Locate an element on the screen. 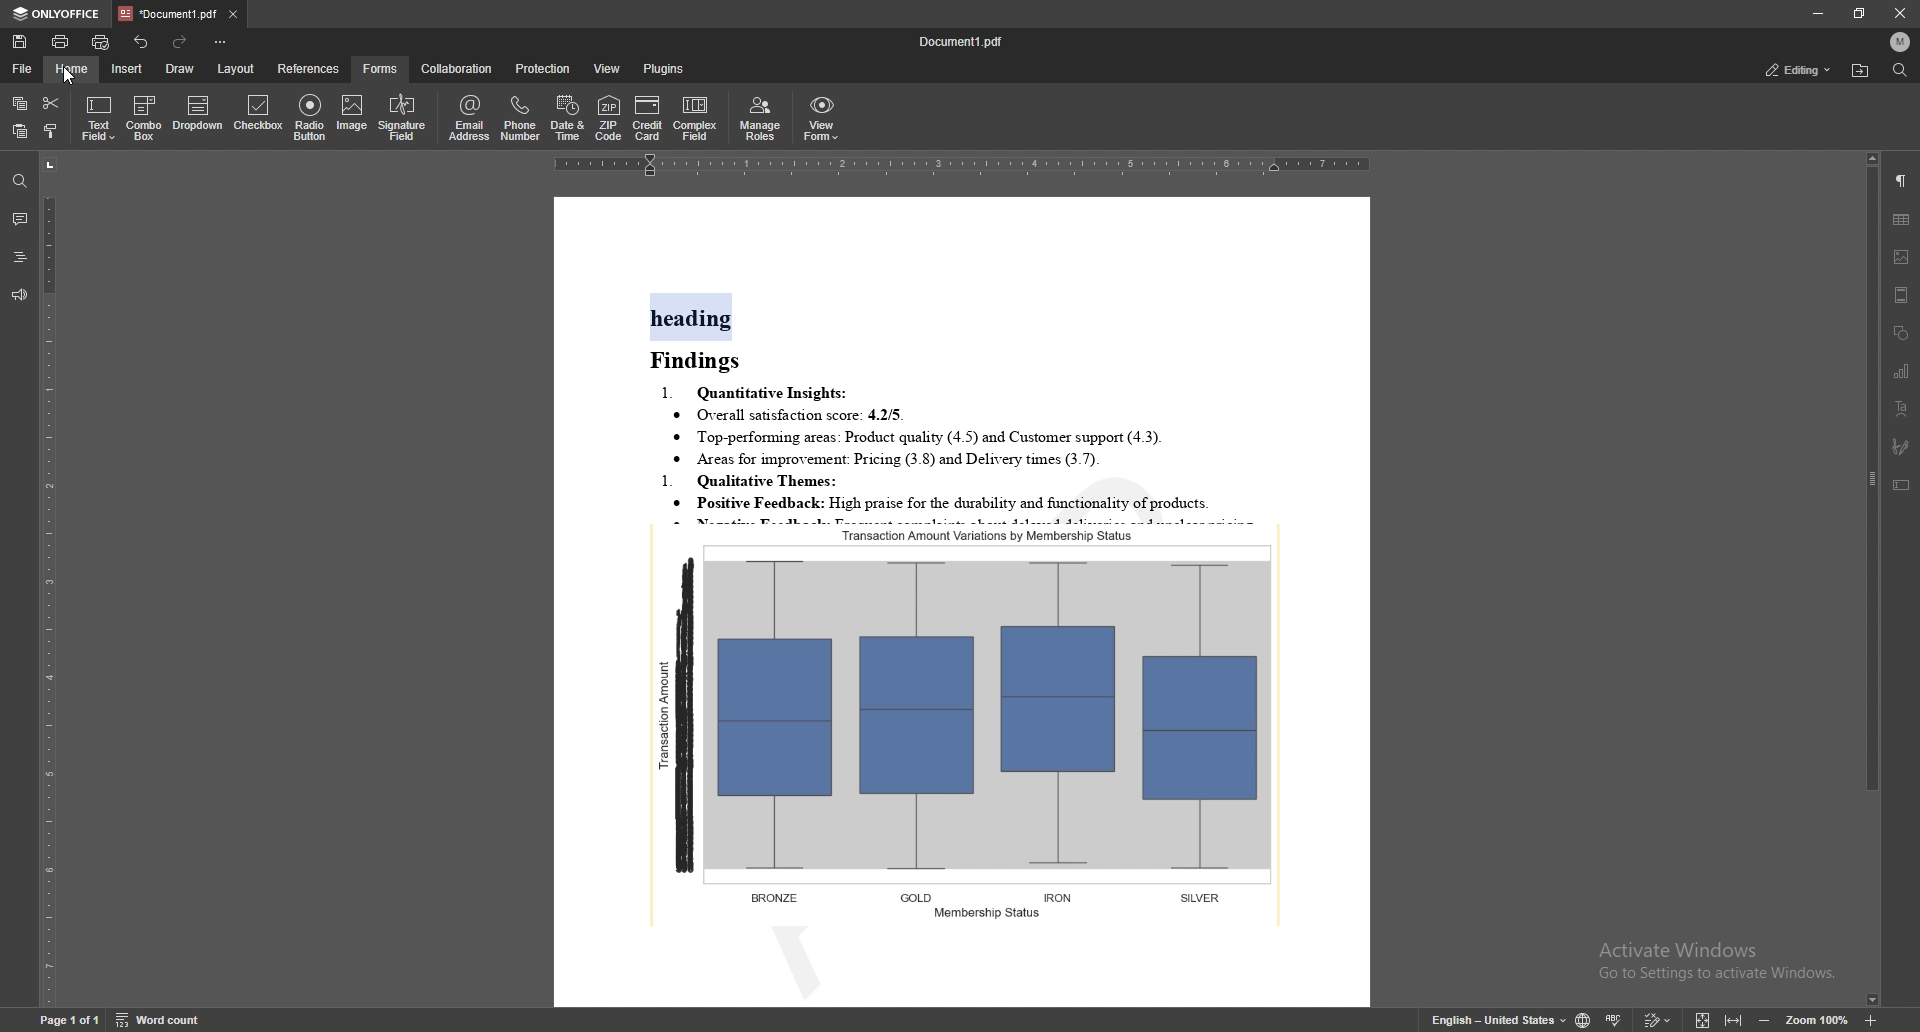 The height and width of the screenshot is (1032, 1920). text box is located at coordinates (1901, 486).